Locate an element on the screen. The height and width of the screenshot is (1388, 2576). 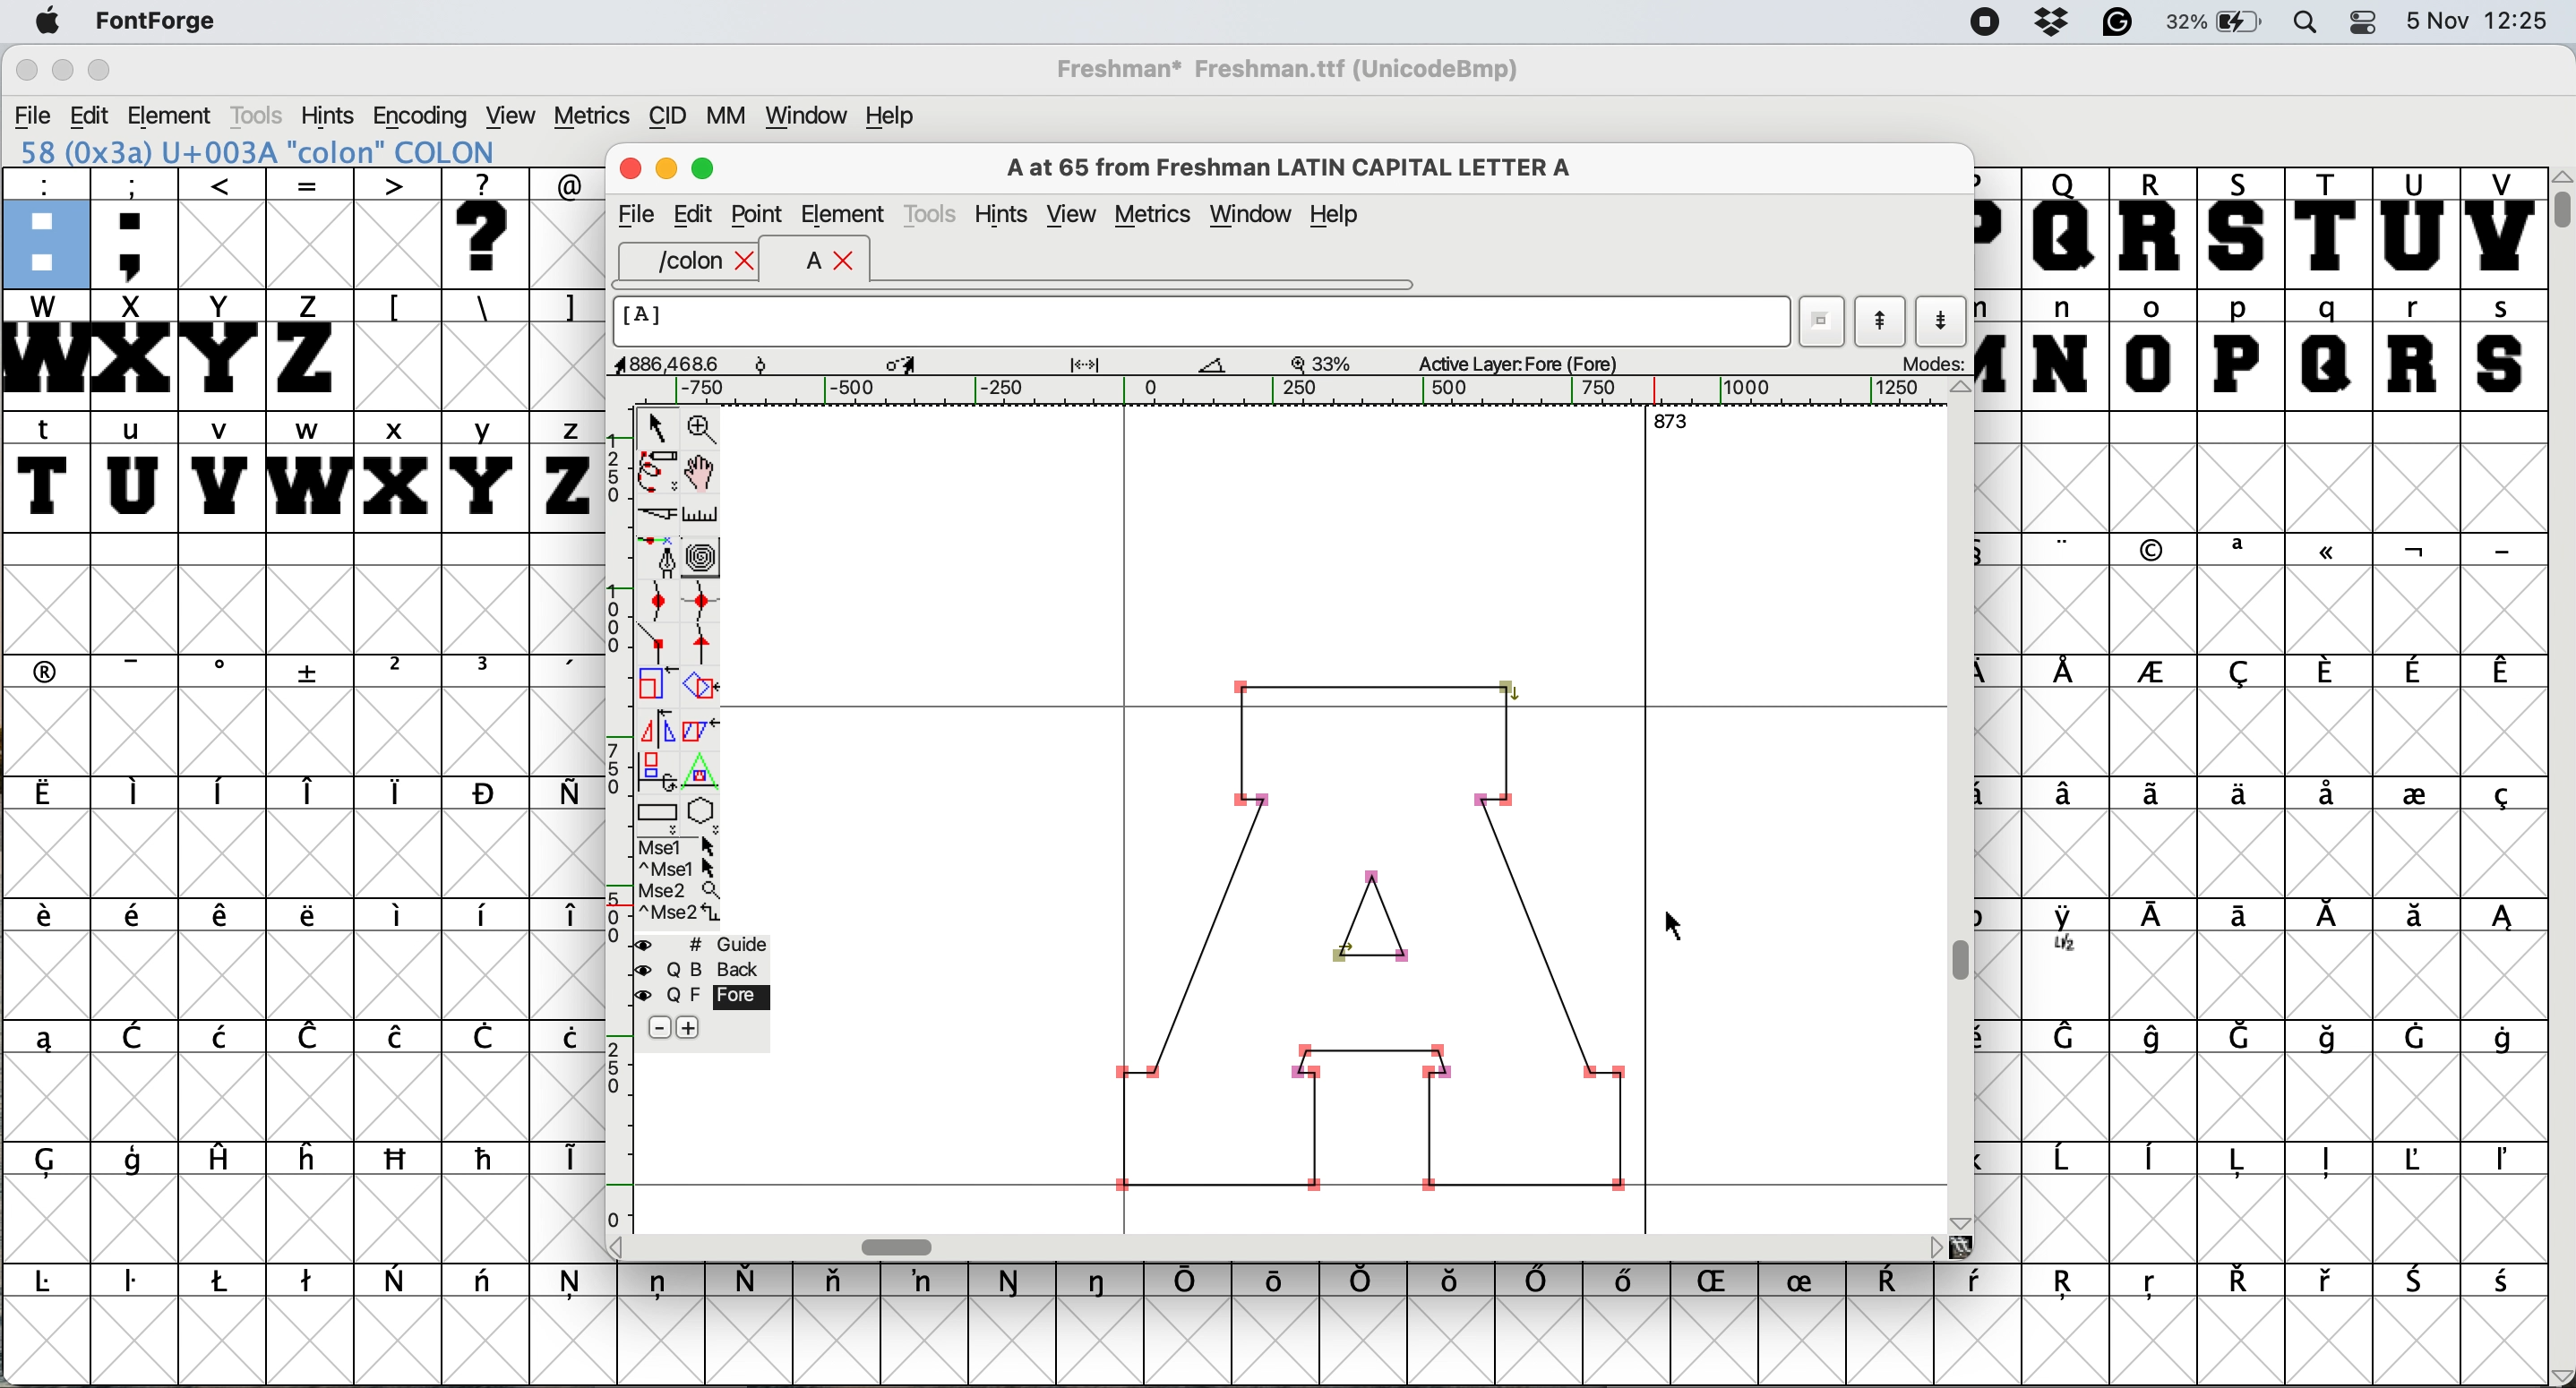
symbol is located at coordinates (2424, 1159).